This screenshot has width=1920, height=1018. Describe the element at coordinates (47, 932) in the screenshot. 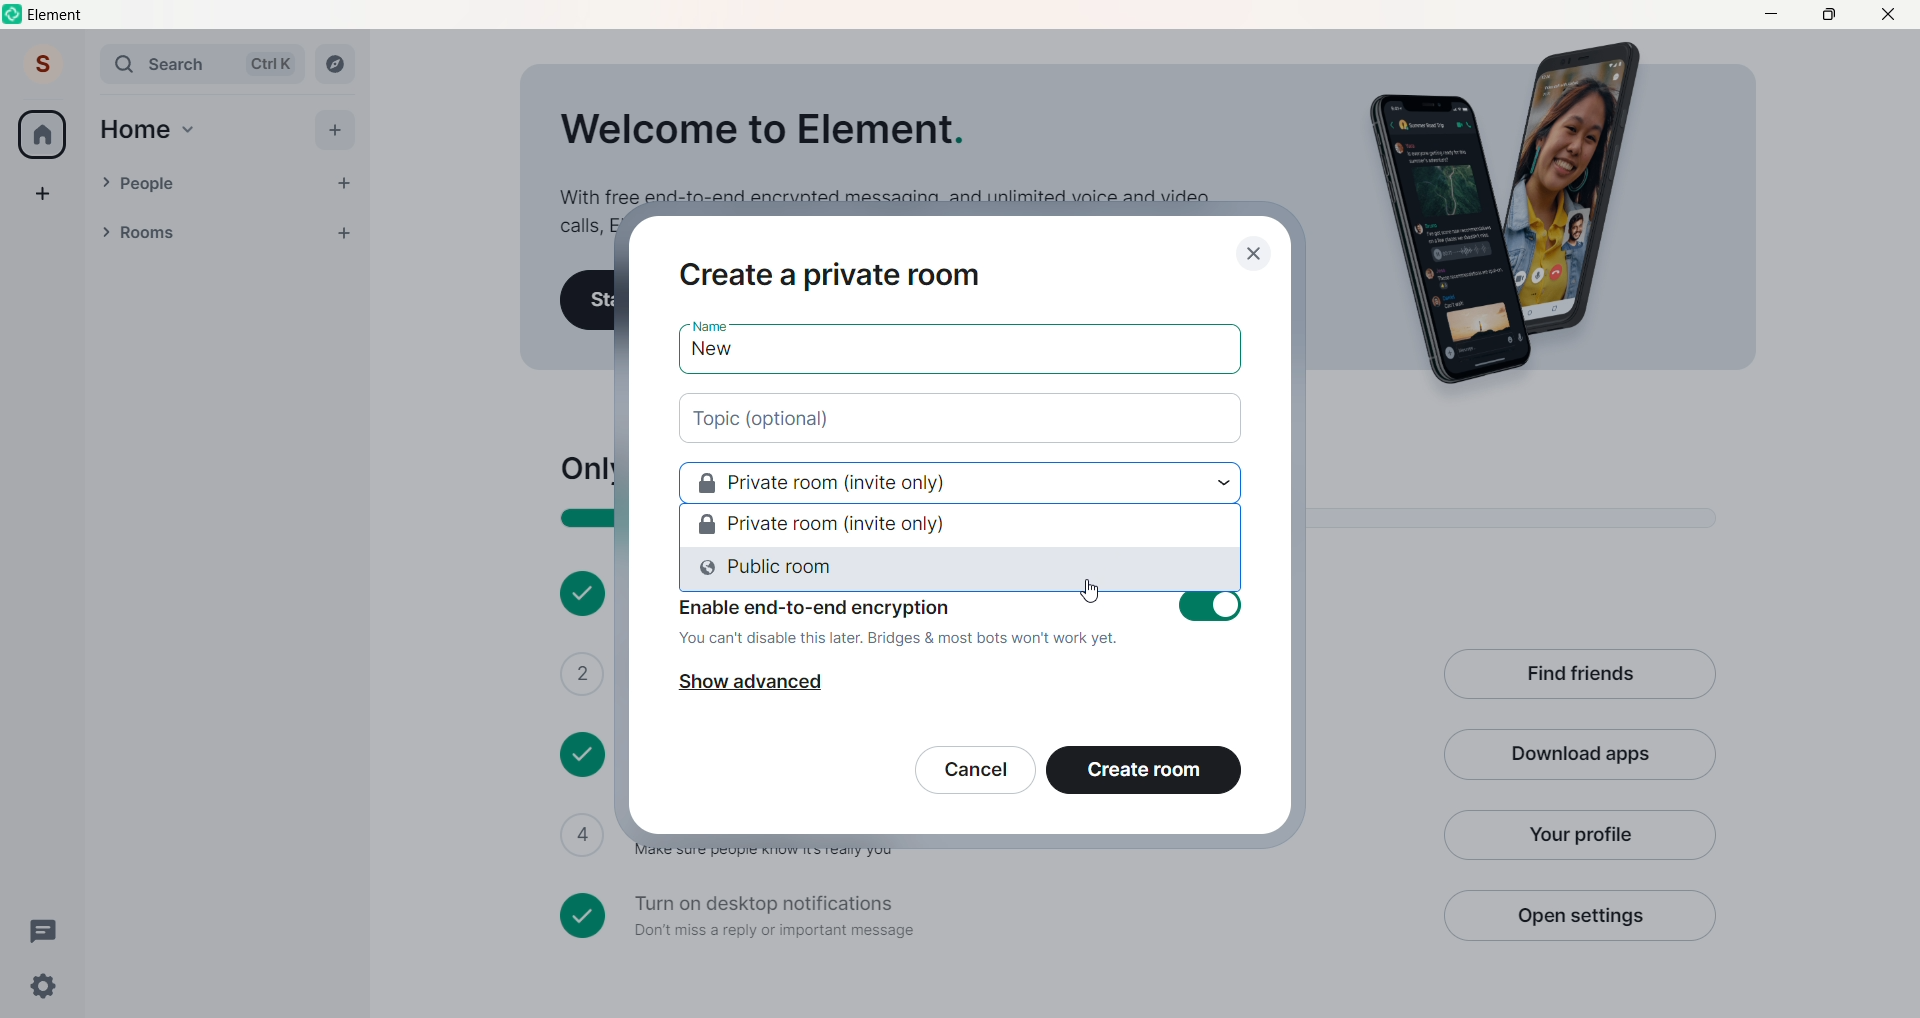

I see `Threads` at that location.